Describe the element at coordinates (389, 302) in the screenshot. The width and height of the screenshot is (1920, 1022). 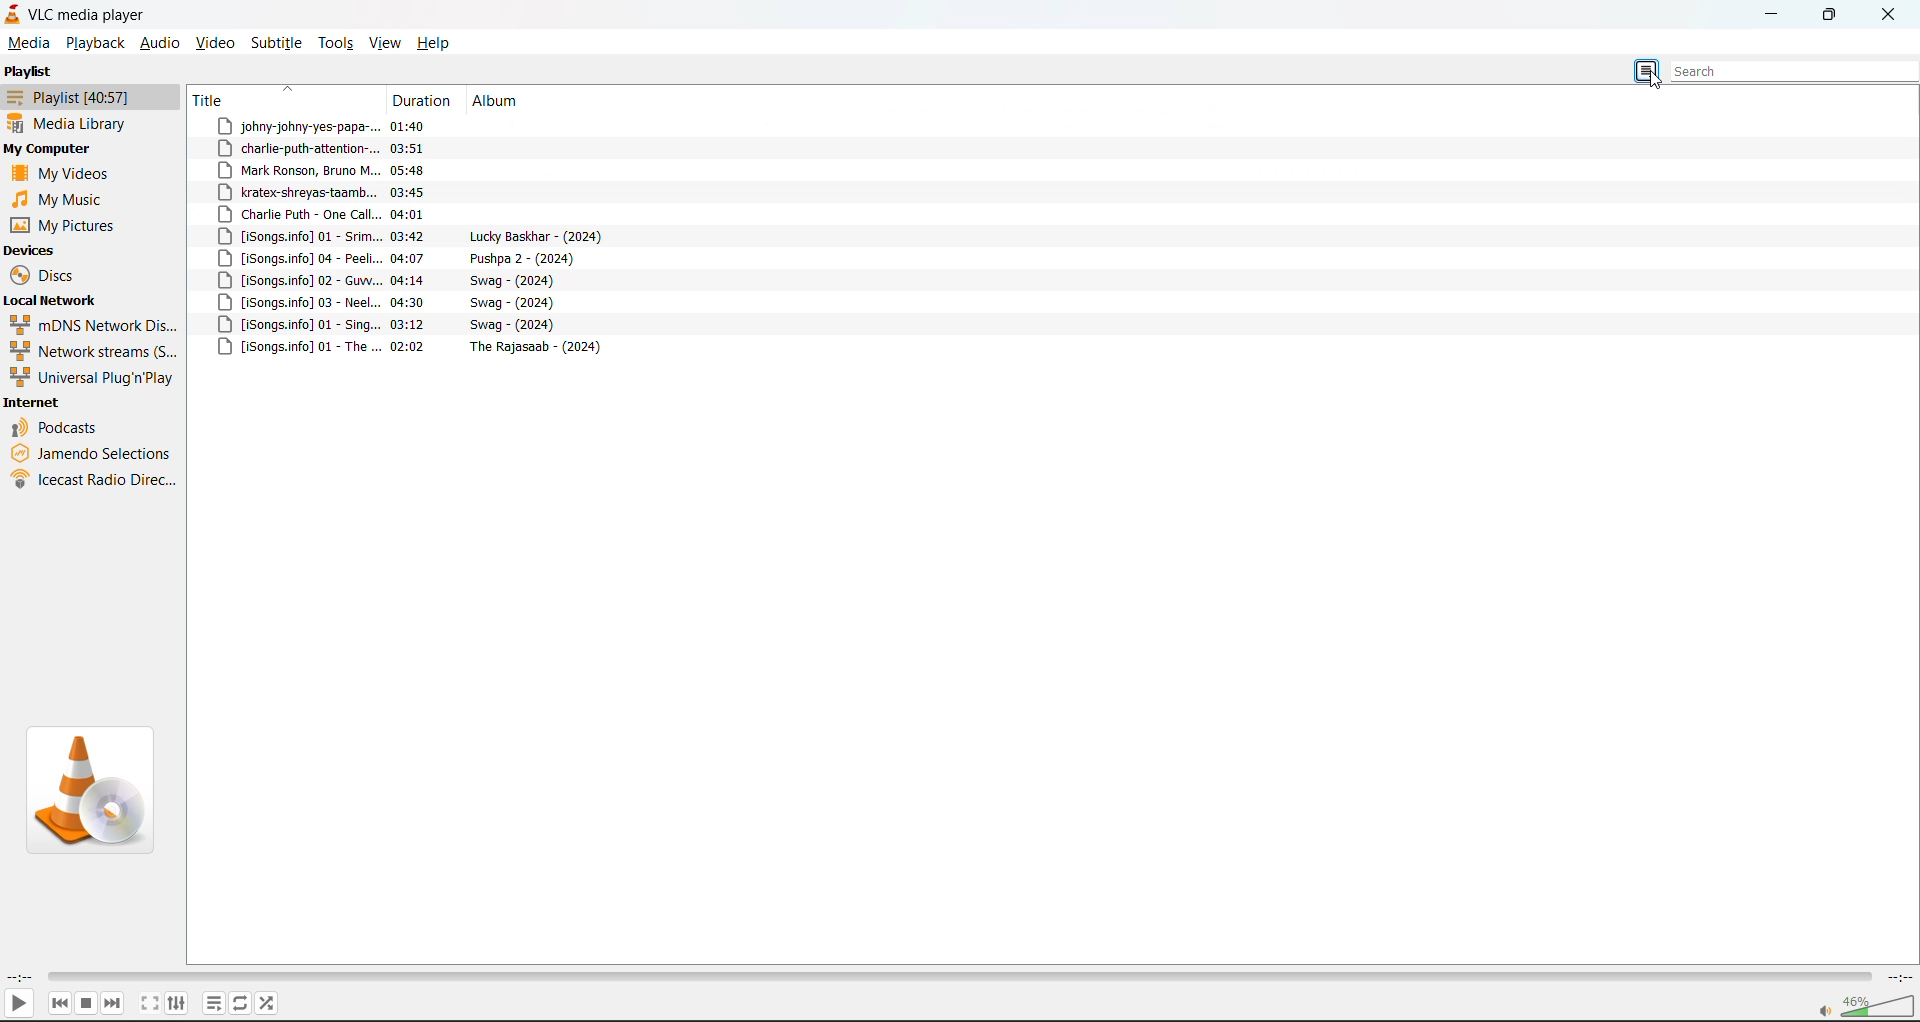
I see `track title with duration and album details` at that location.